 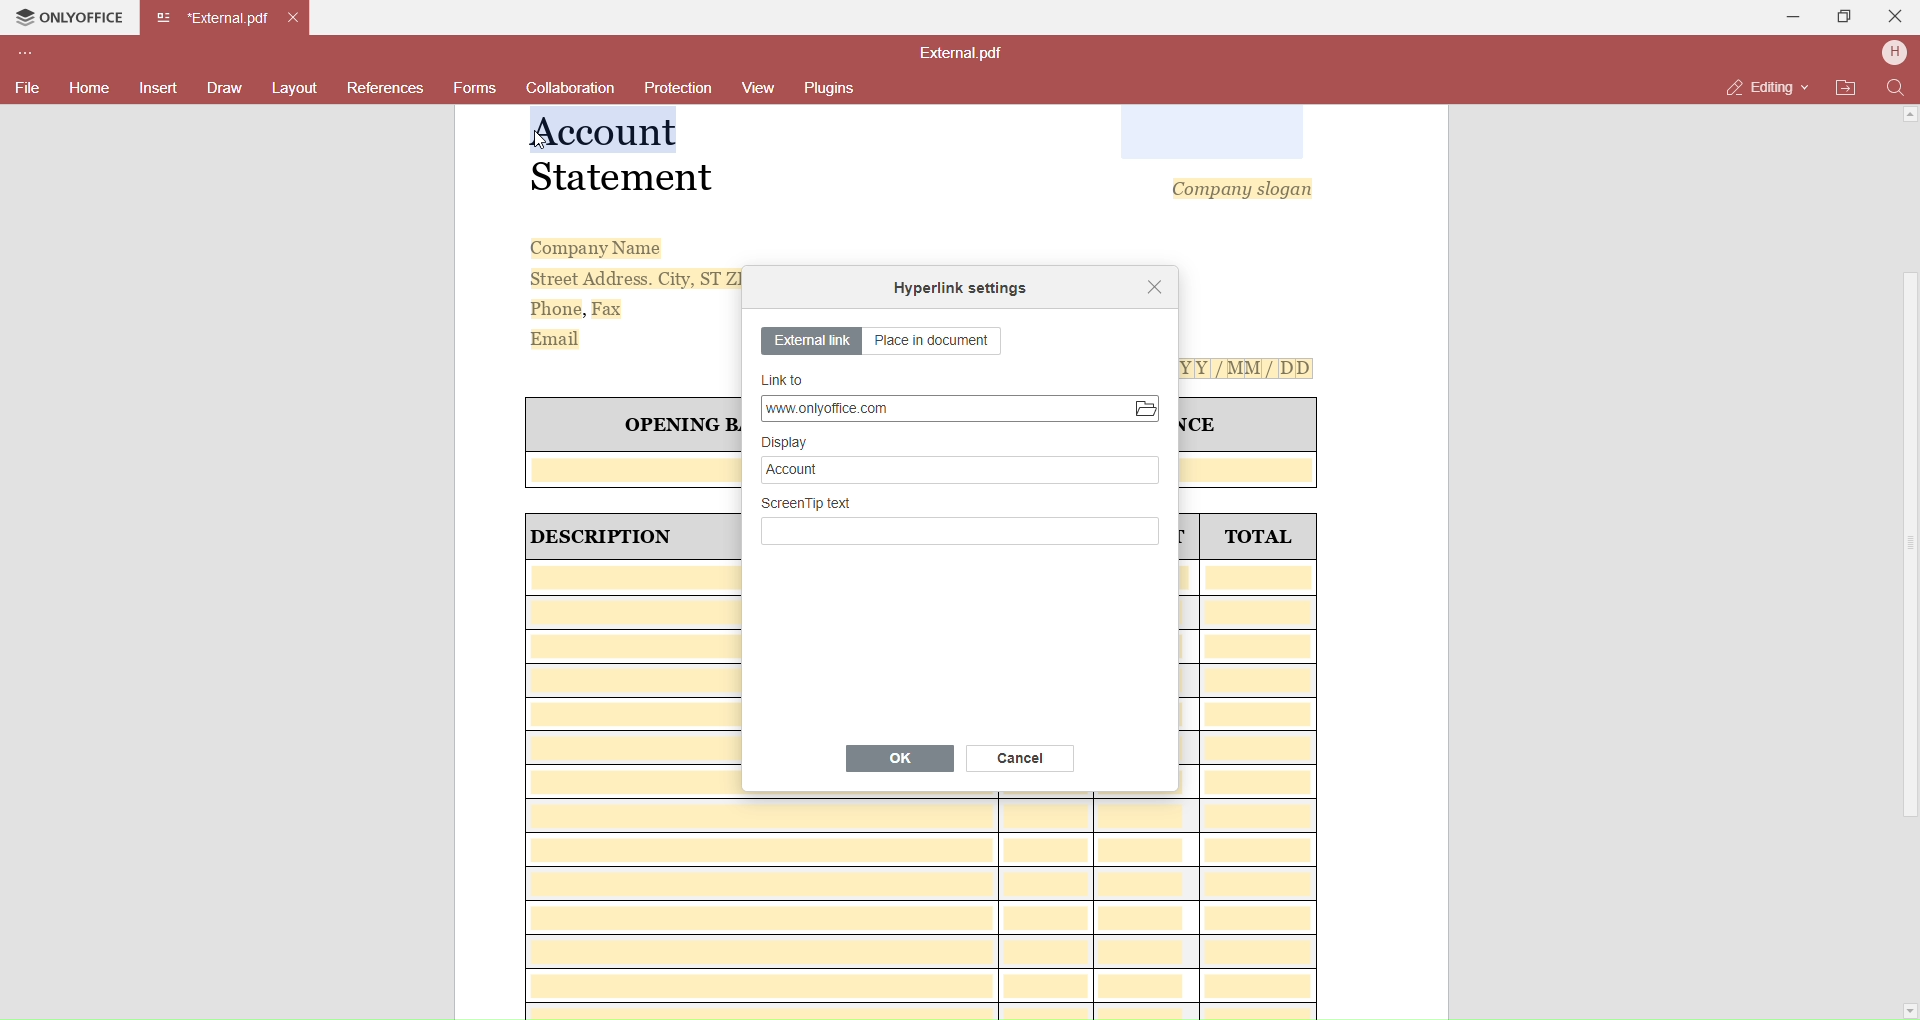 I want to click on Layouts, so click(x=296, y=89).